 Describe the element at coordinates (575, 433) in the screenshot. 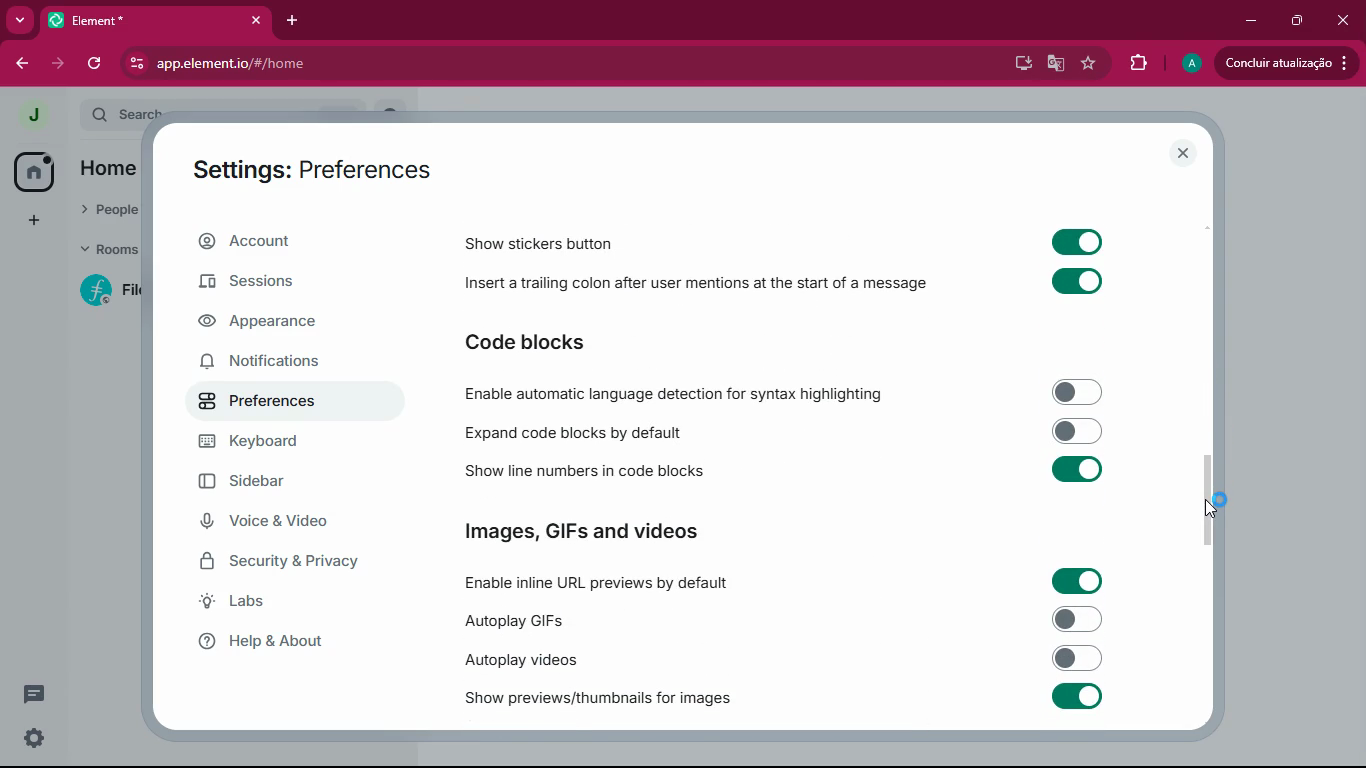

I see `Expand code blocks by default` at that location.